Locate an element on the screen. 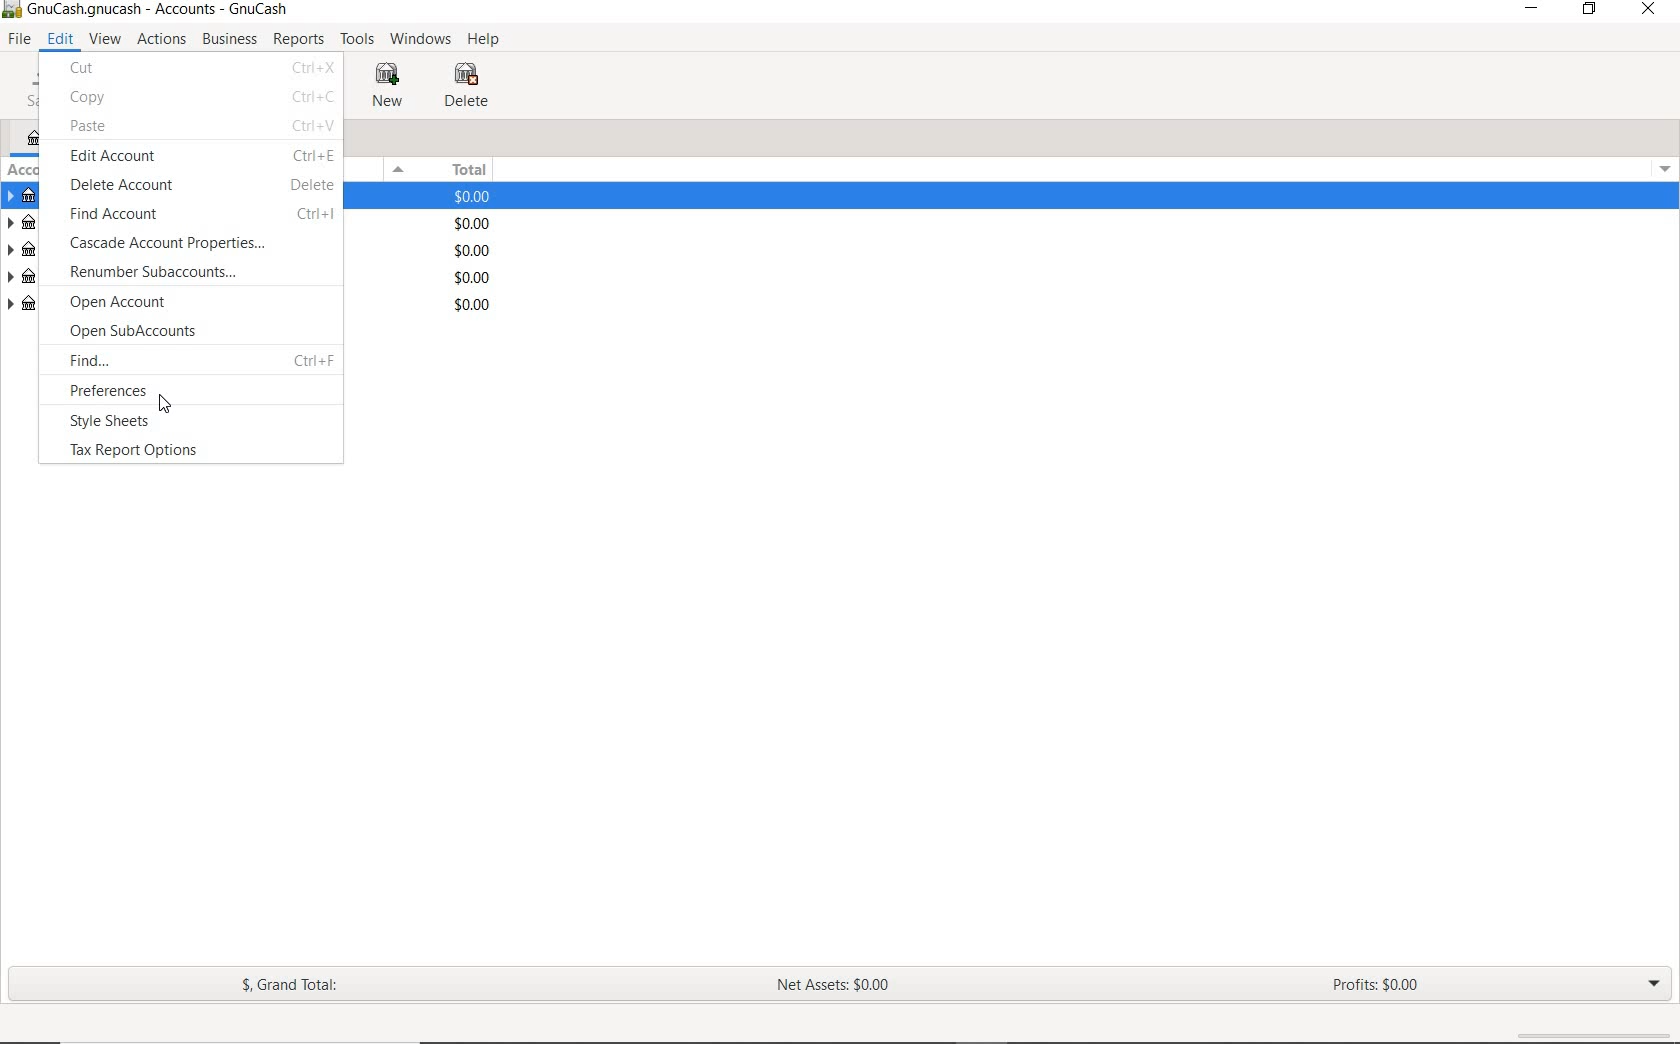 The width and height of the screenshot is (1680, 1044). EXPAND is located at coordinates (1654, 983).